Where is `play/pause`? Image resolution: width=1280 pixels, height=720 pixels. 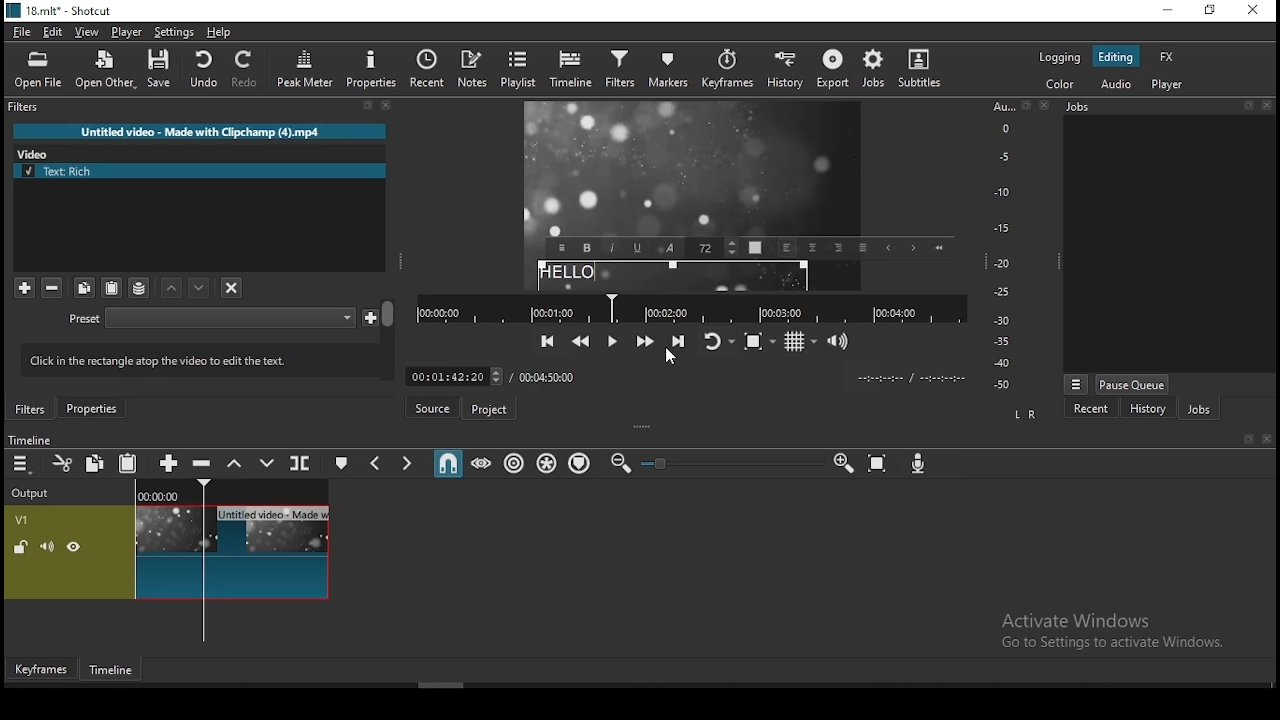 play/pause is located at coordinates (614, 342).